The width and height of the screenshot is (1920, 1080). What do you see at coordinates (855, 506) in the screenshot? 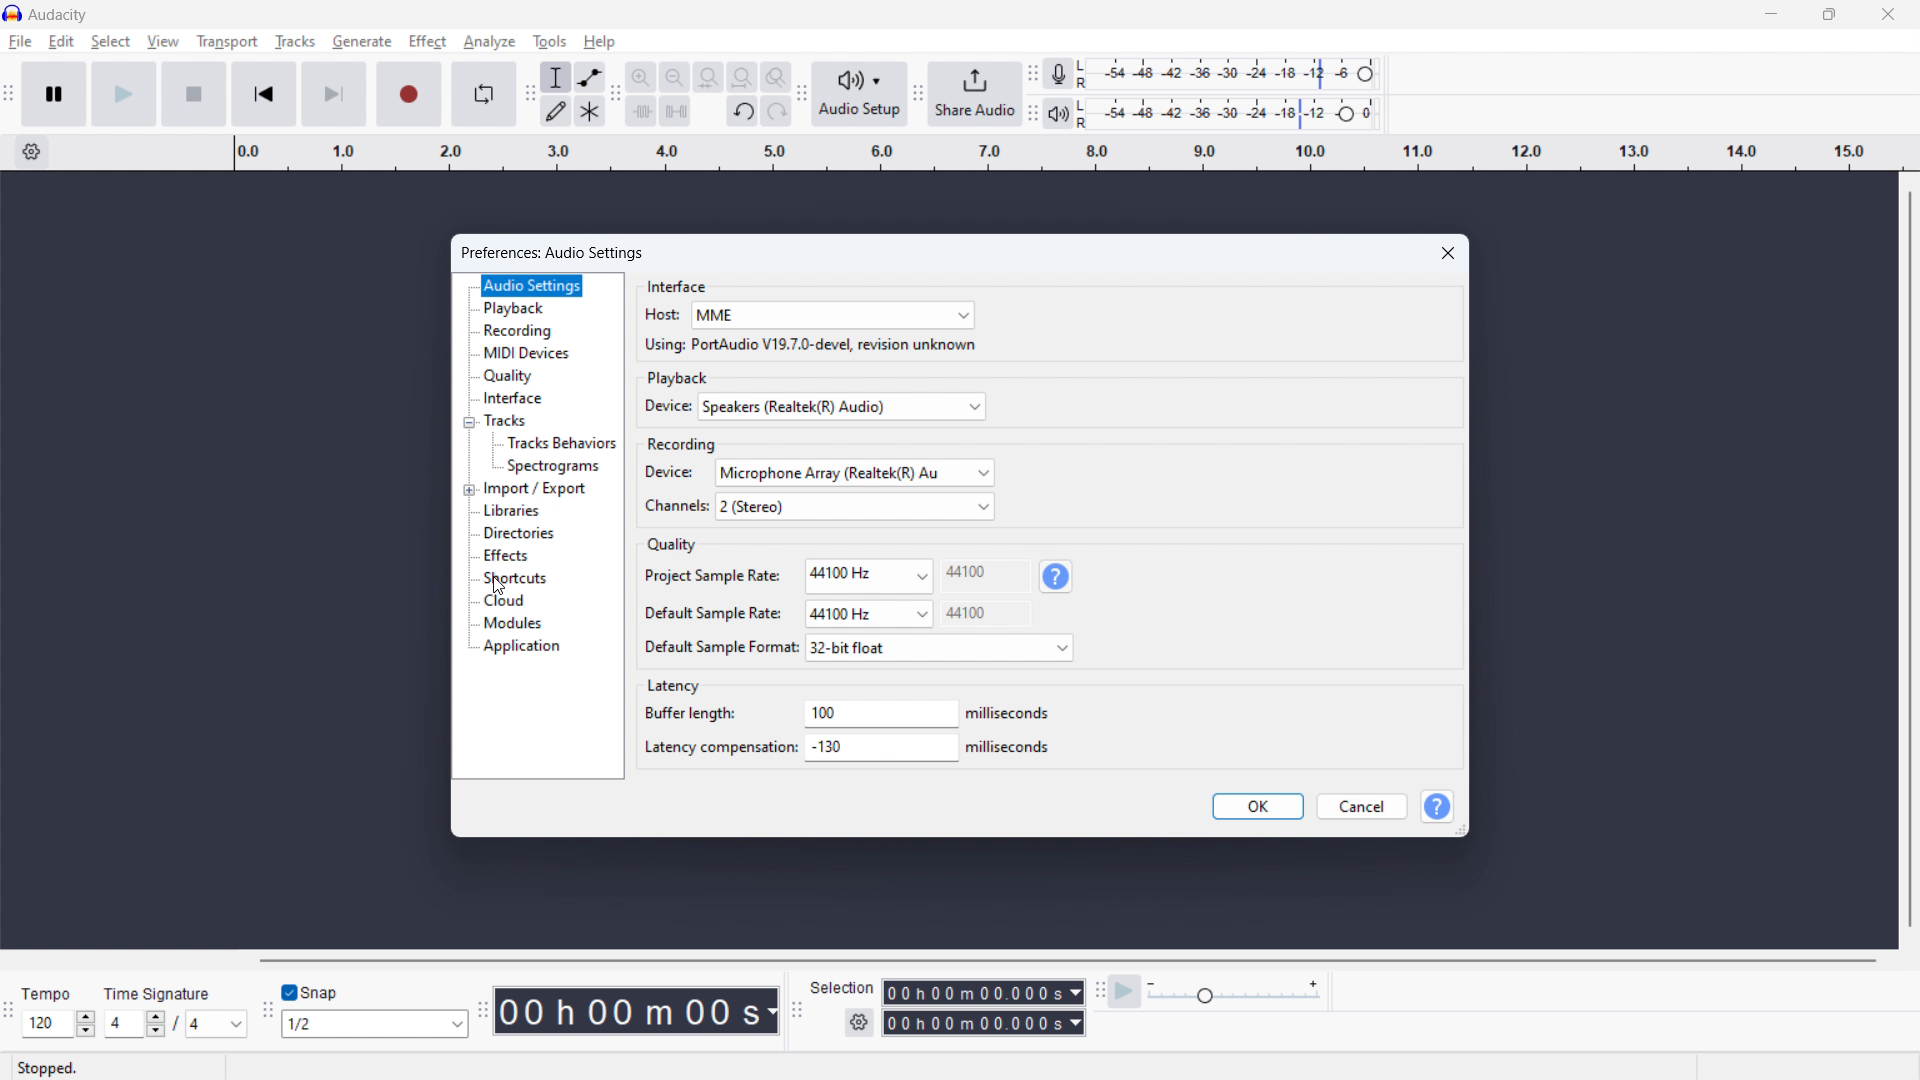
I see `channels` at bounding box center [855, 506].